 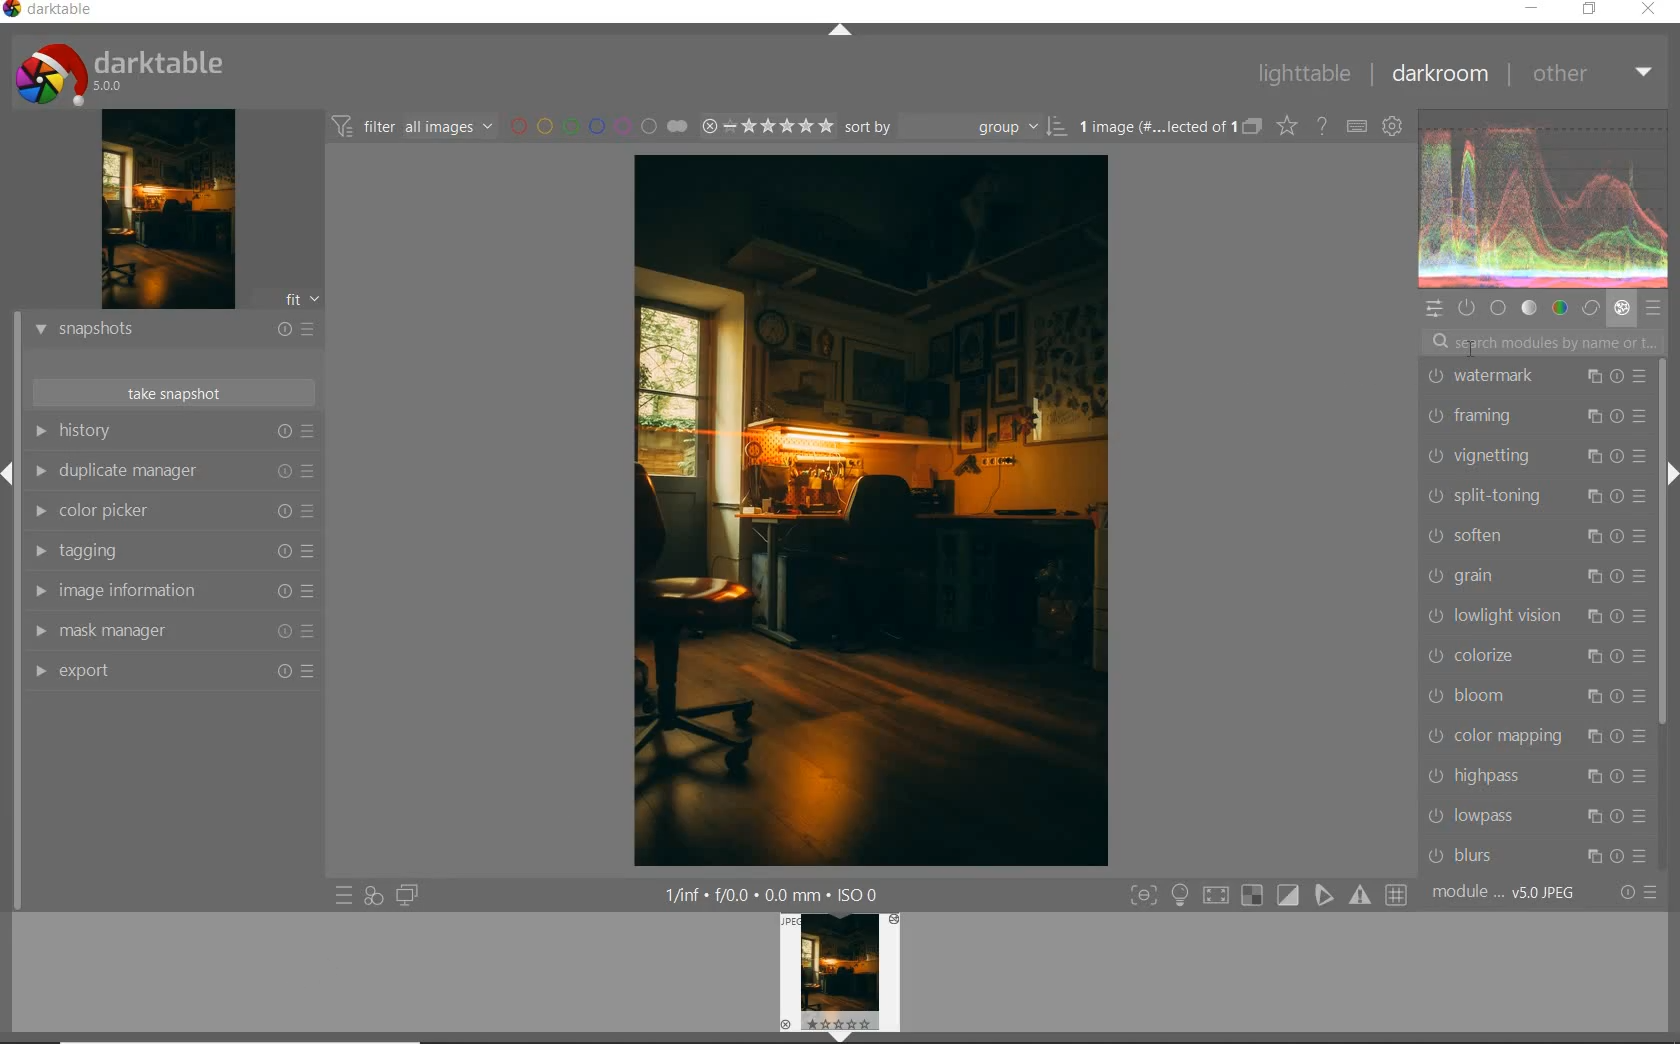 I want to click on image preview, so click(x=845, y=976).